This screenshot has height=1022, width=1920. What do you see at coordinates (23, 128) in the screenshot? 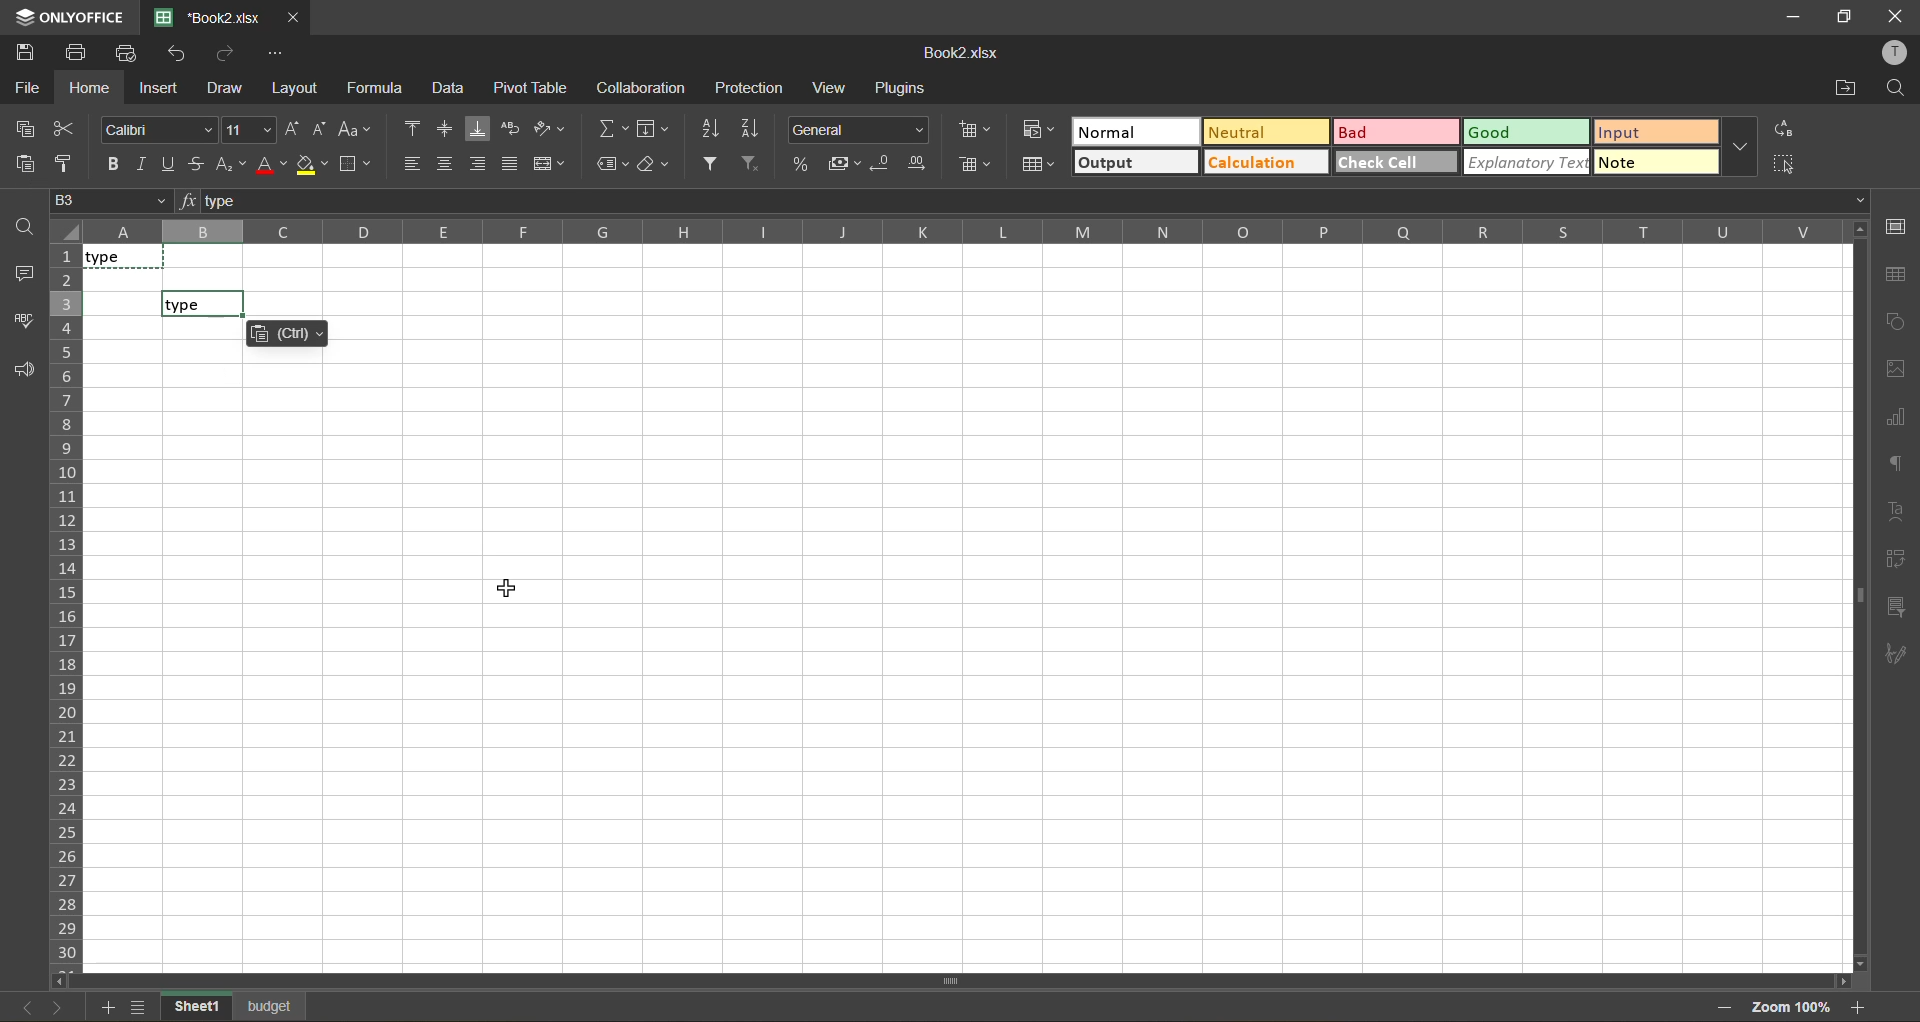
I see `copy` at bounding box center [23, 128].